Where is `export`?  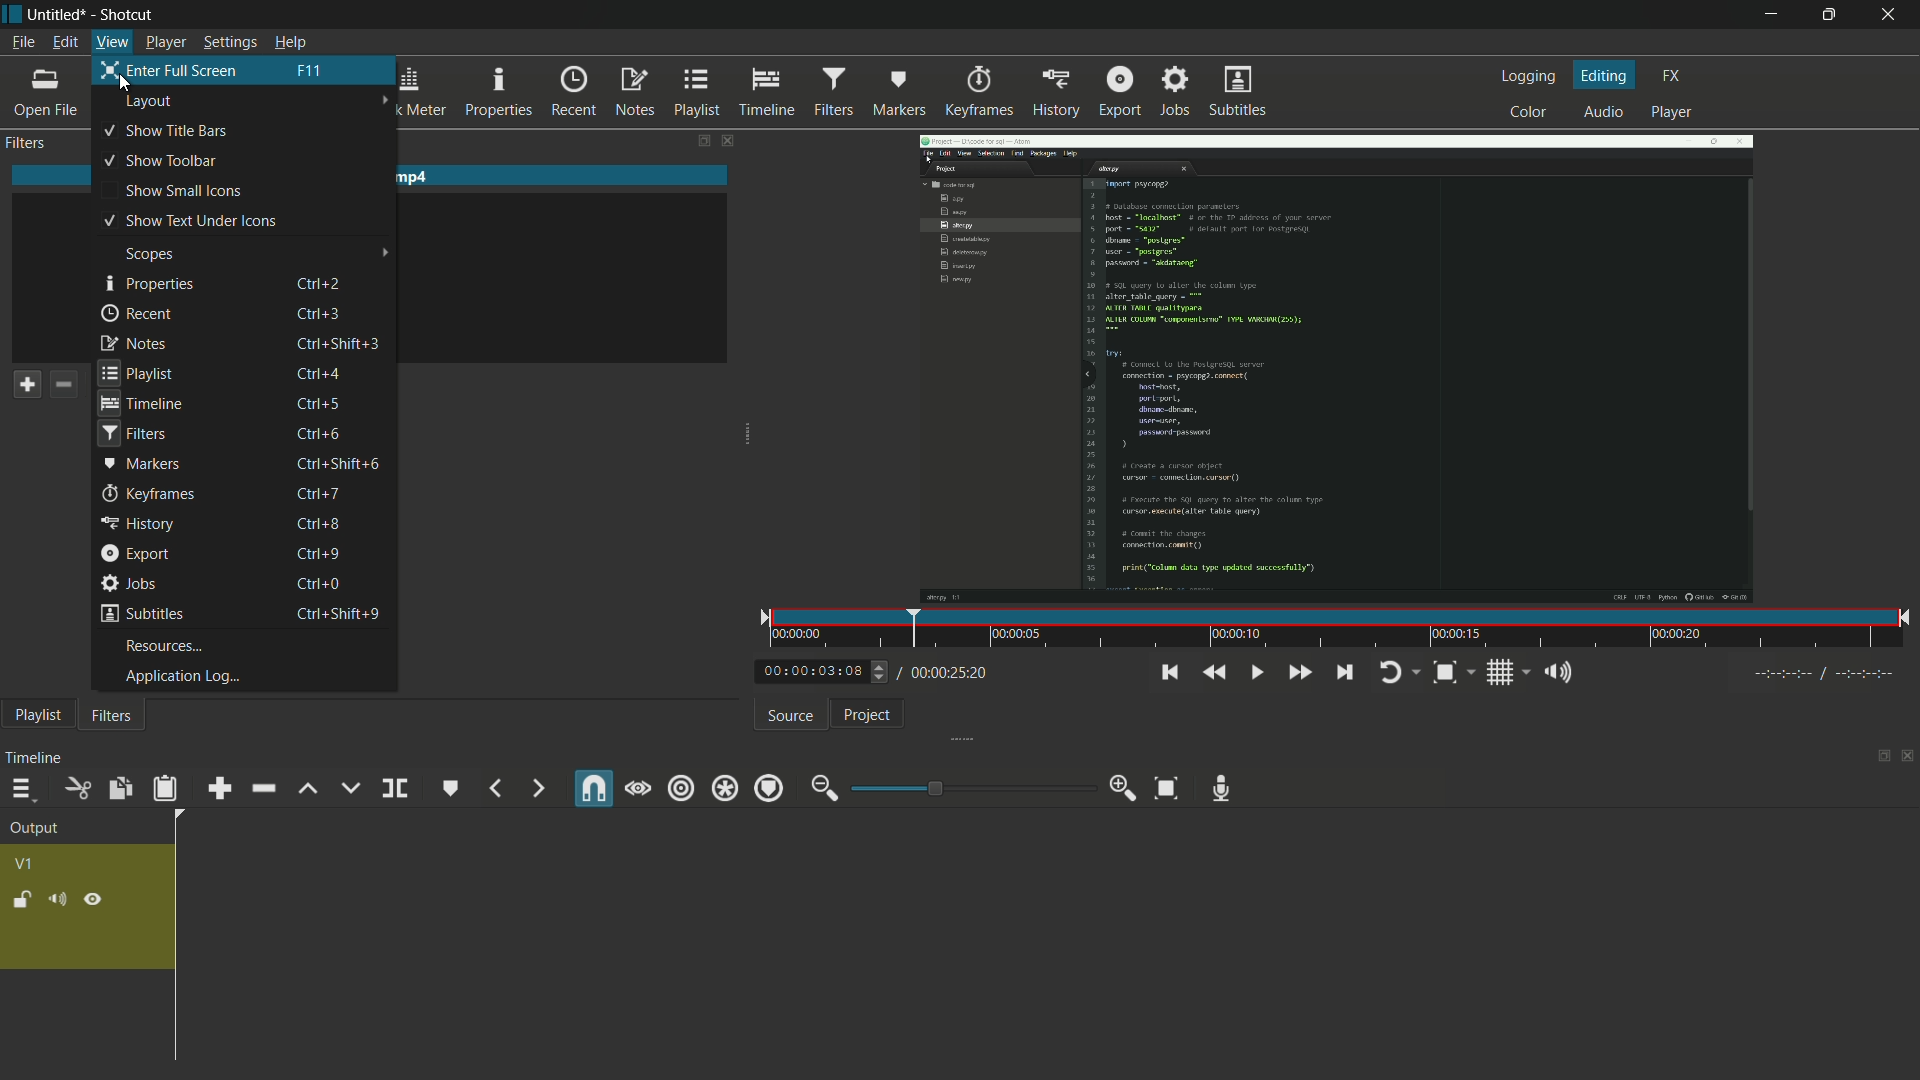 export is located at coordinates (135, 553).